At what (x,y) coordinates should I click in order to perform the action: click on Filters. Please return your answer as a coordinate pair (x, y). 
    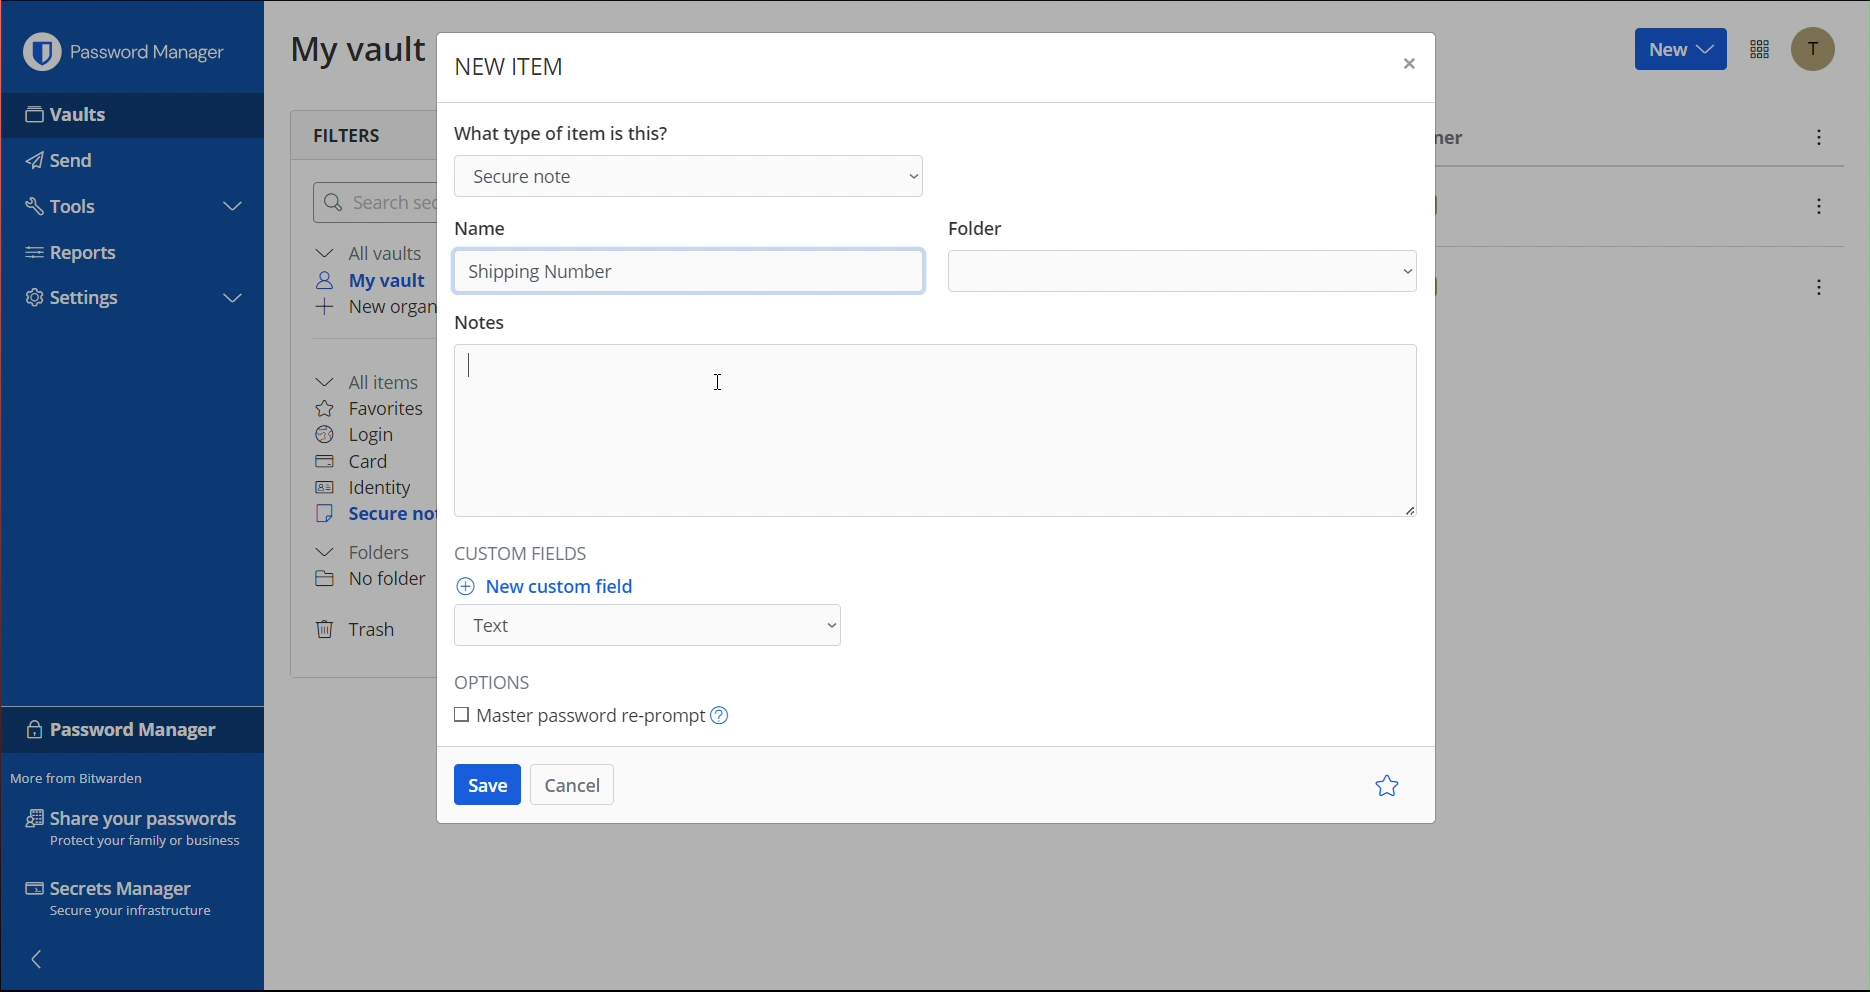
    Looking at the image, I should click on (344, 133).